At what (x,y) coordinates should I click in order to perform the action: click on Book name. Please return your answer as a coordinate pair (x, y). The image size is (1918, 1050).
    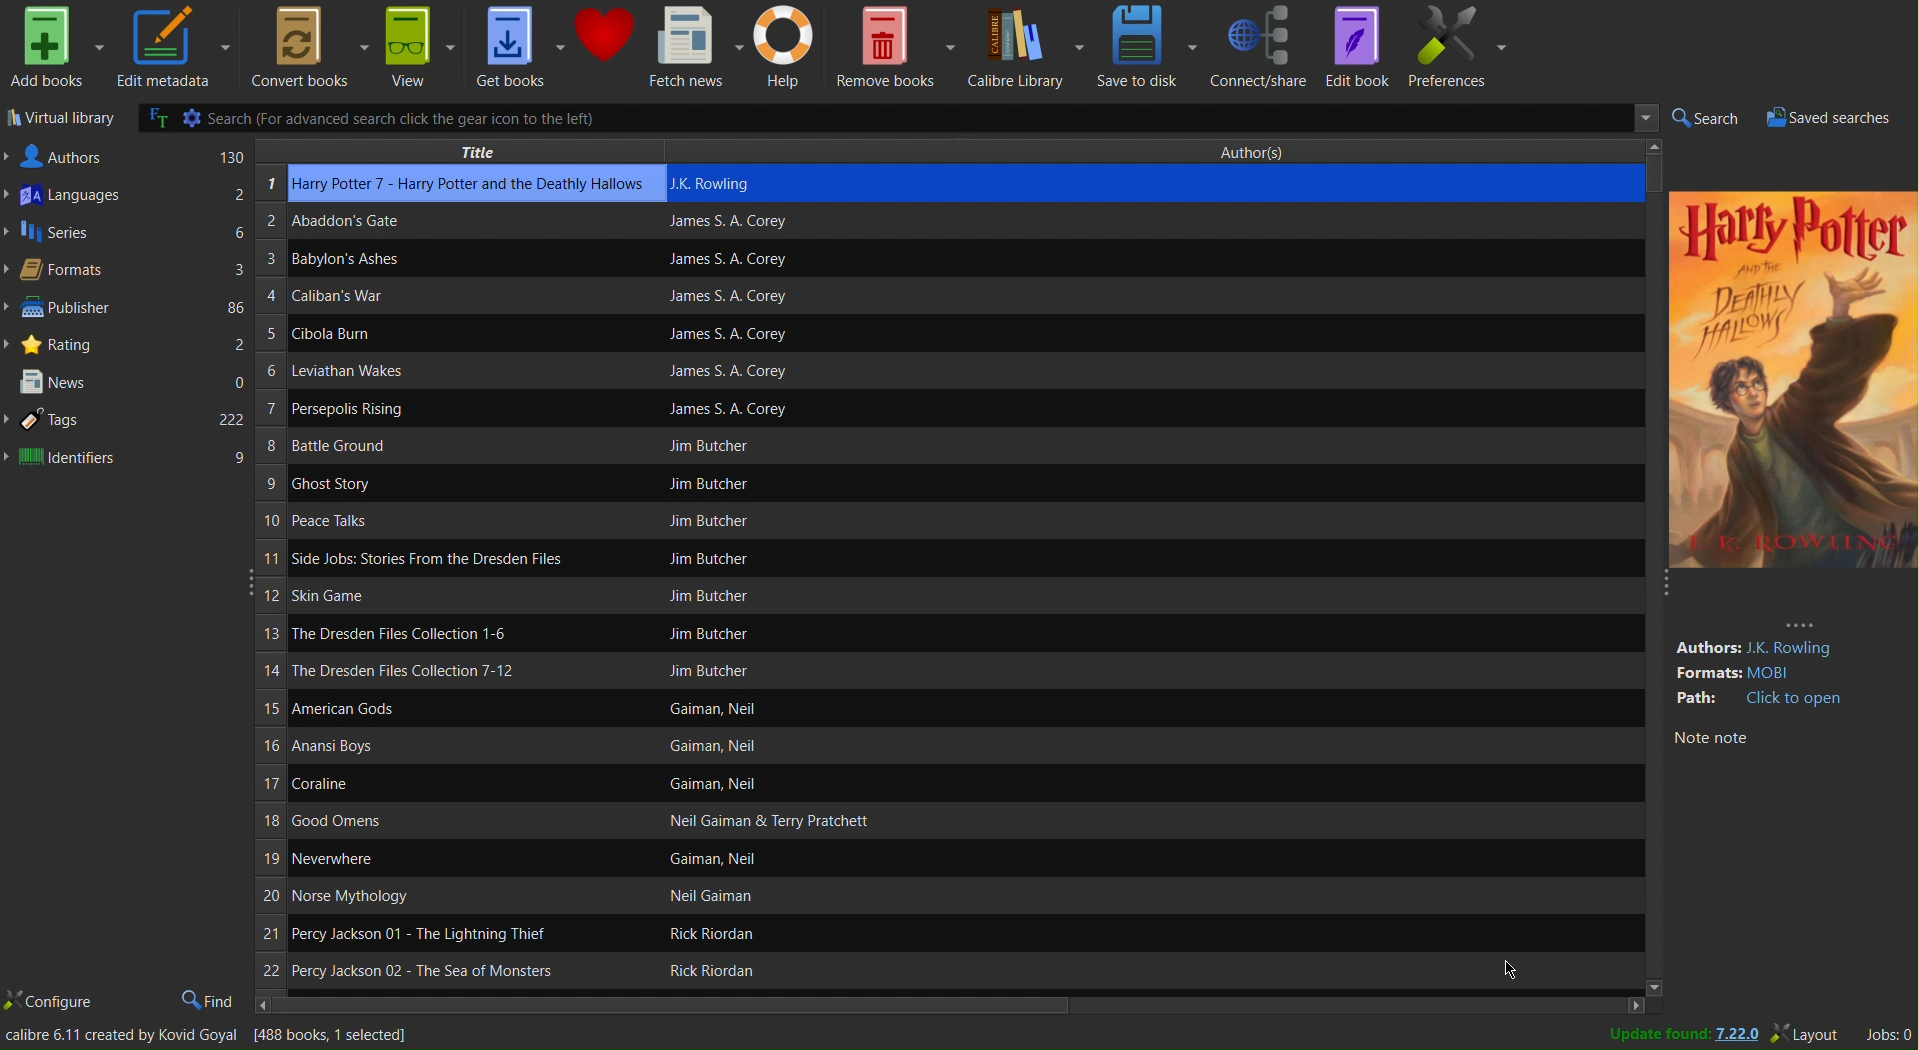
    Looking at the image, I should click on (372, 371).